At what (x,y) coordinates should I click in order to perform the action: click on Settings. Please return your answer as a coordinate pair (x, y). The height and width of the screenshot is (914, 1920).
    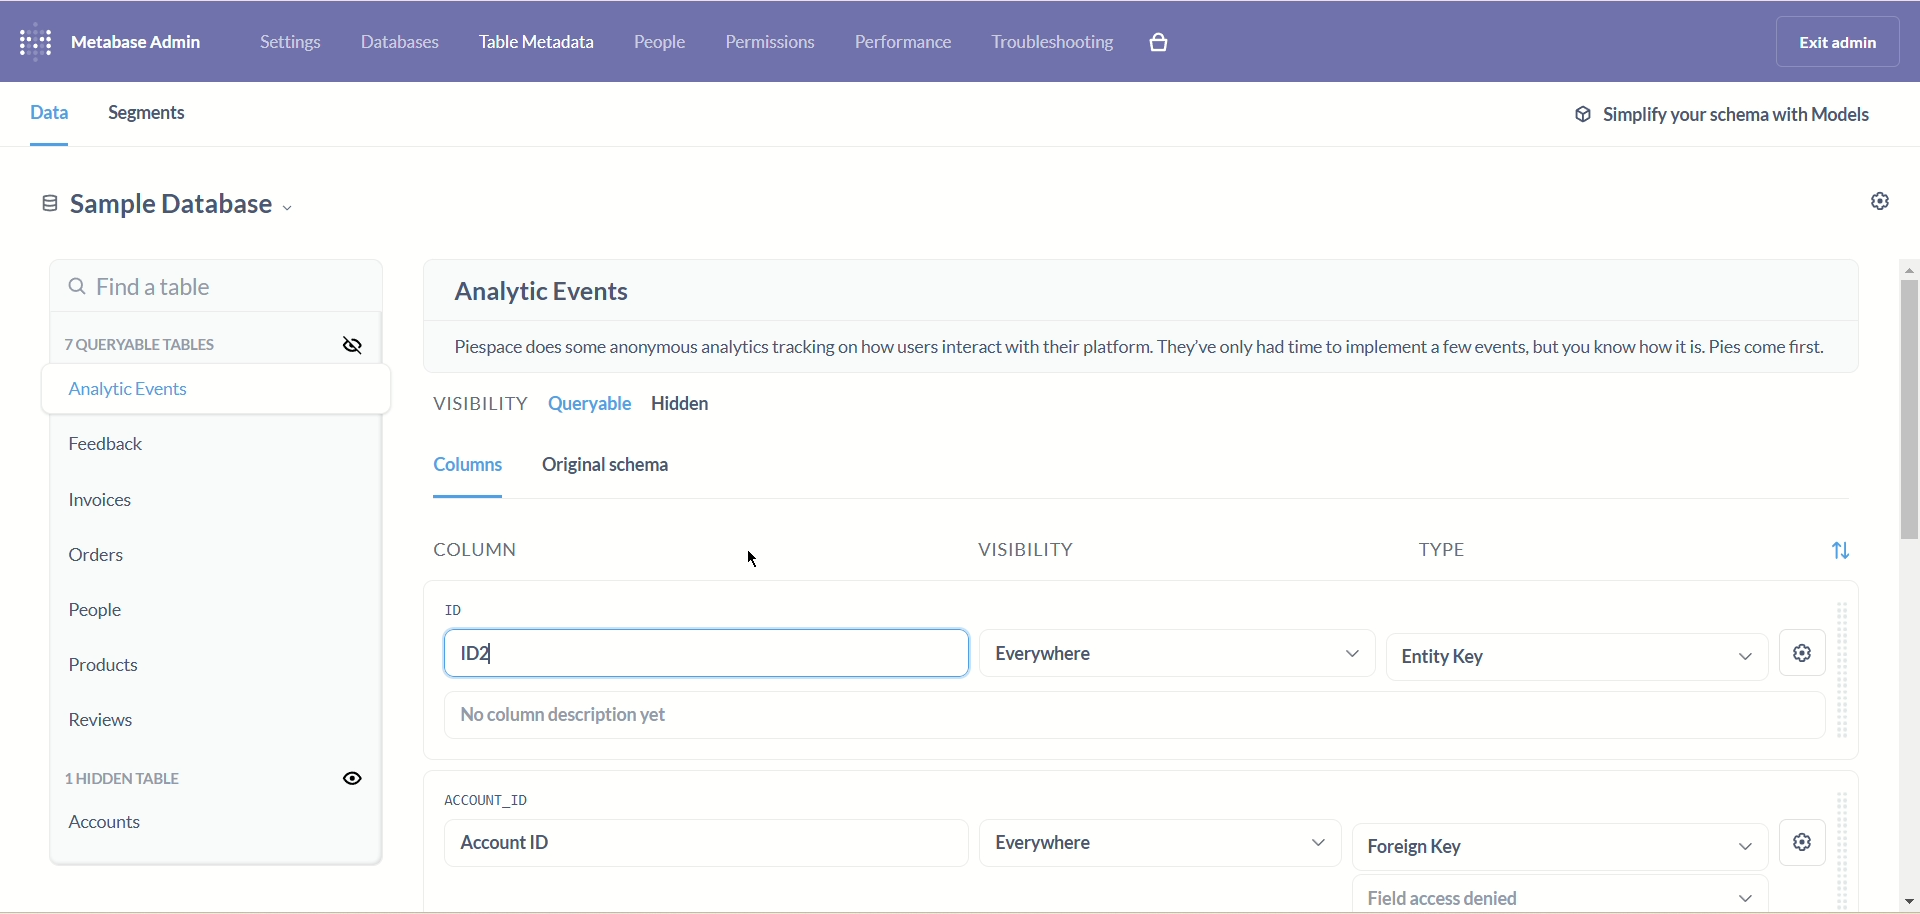
    Looking at the image, I should click on (1811, 652).